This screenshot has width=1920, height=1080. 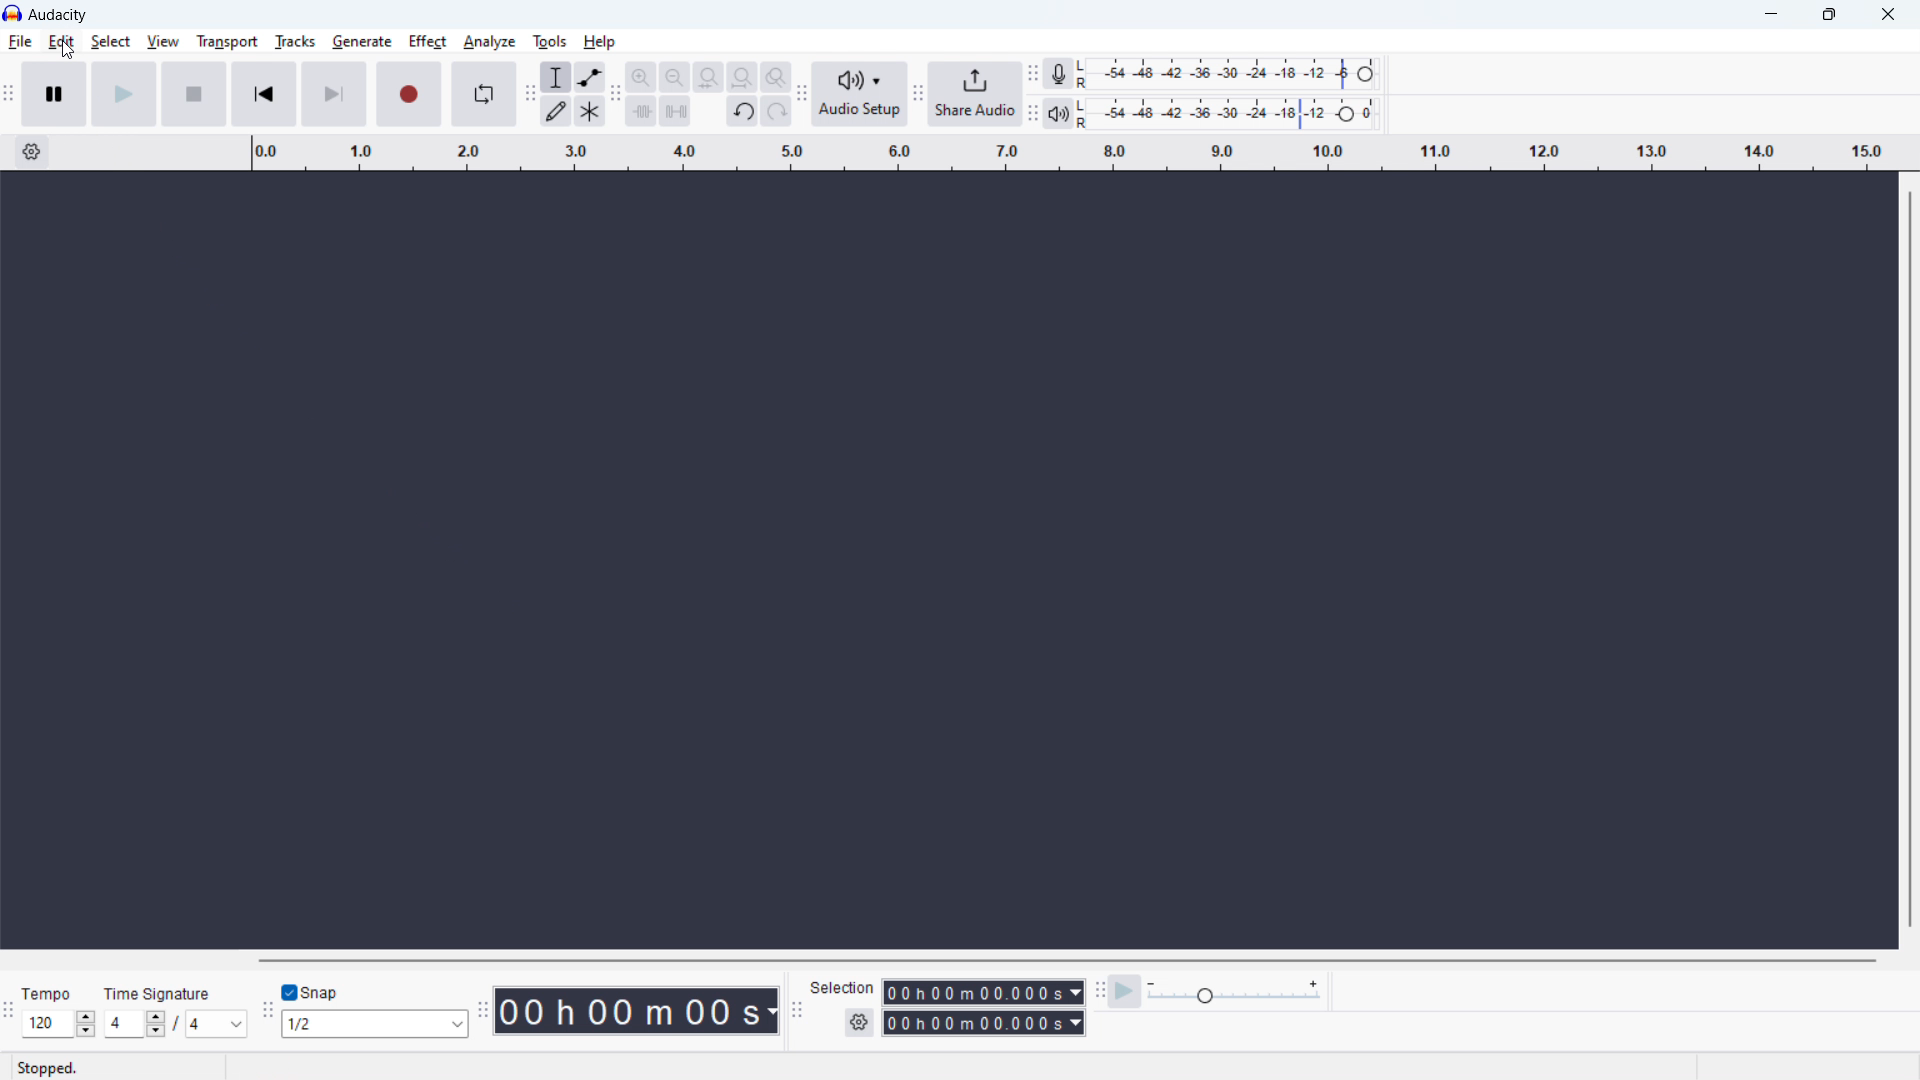 What do you see at coordinates (1032, 113) in the screenshot?
I see `playback meter toolbar` at bounding box center [1032, 113].